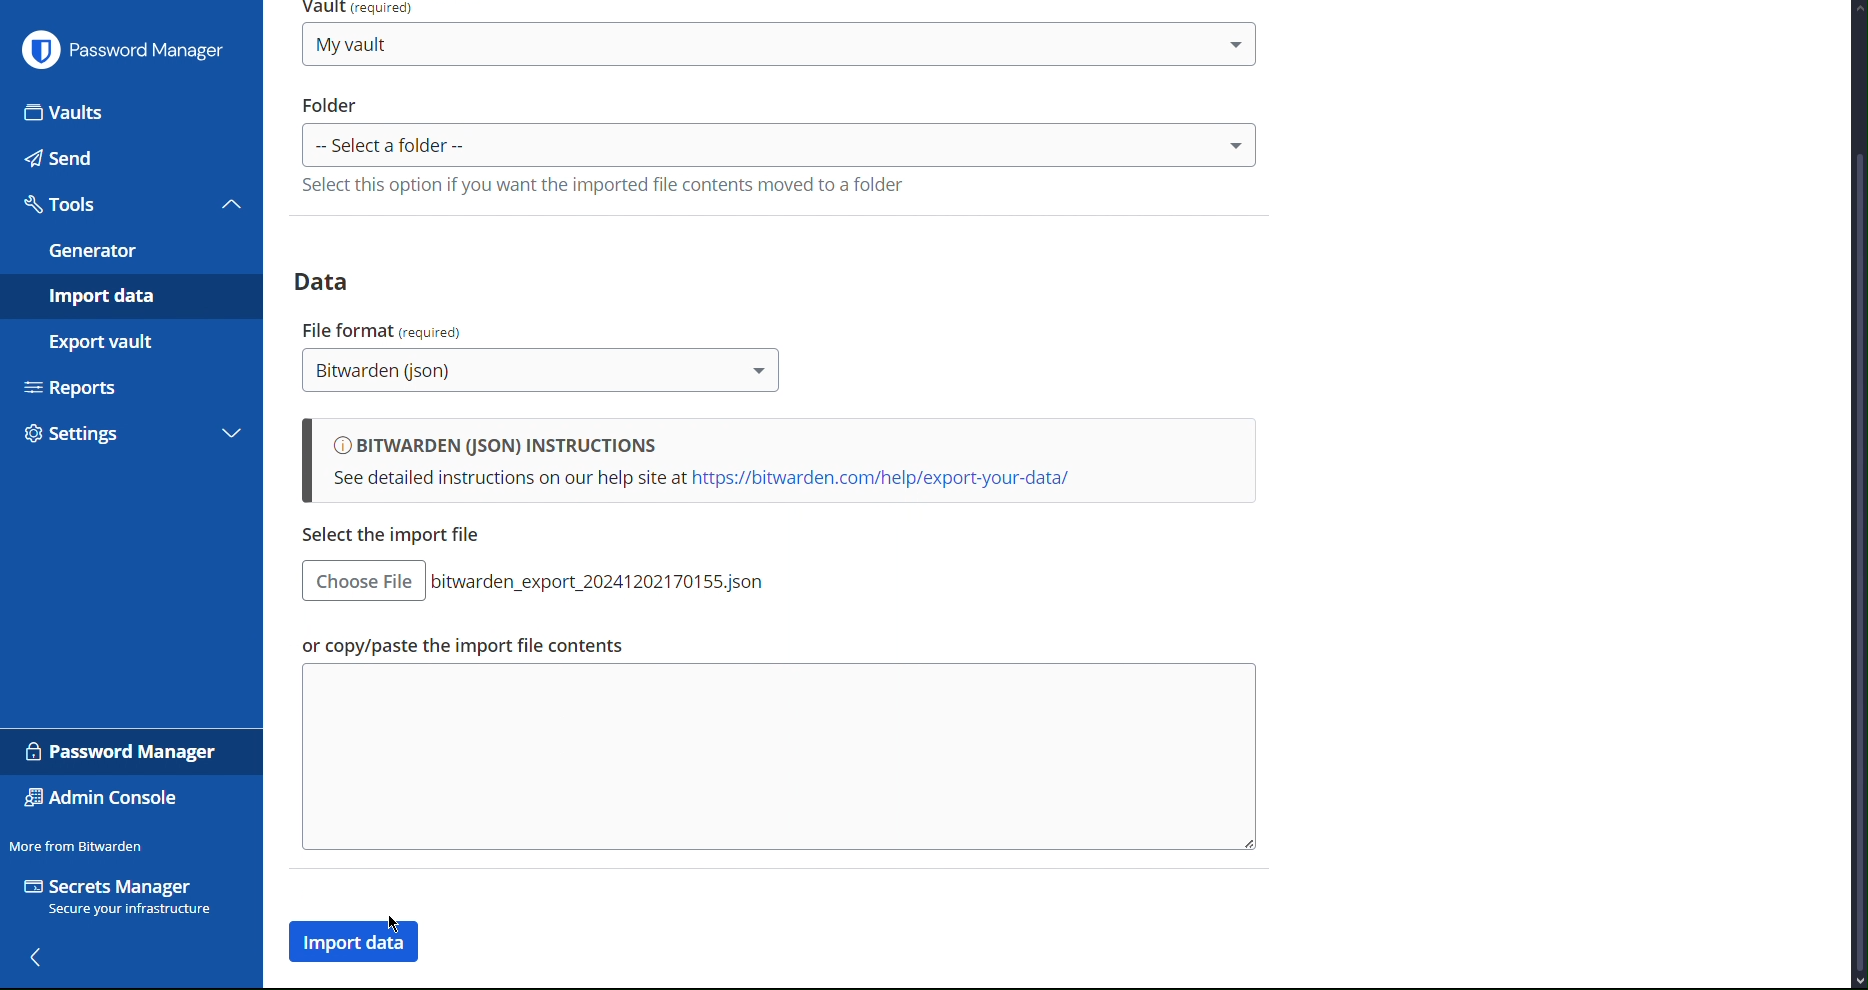  I want to click on Import Data, so click(358, 943).